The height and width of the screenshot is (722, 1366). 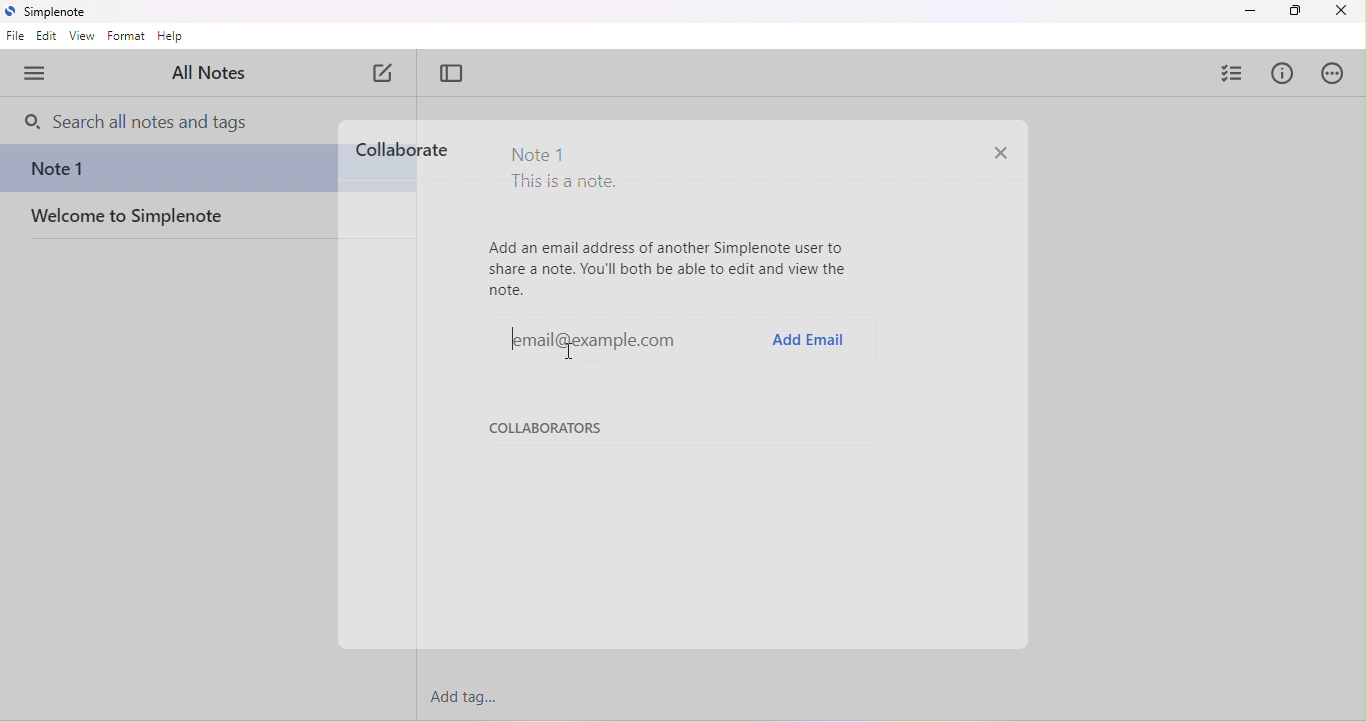 What do you see at coordinates (41, 72) in the screenshot?
I see `menu` at bounding box center [41, 72].